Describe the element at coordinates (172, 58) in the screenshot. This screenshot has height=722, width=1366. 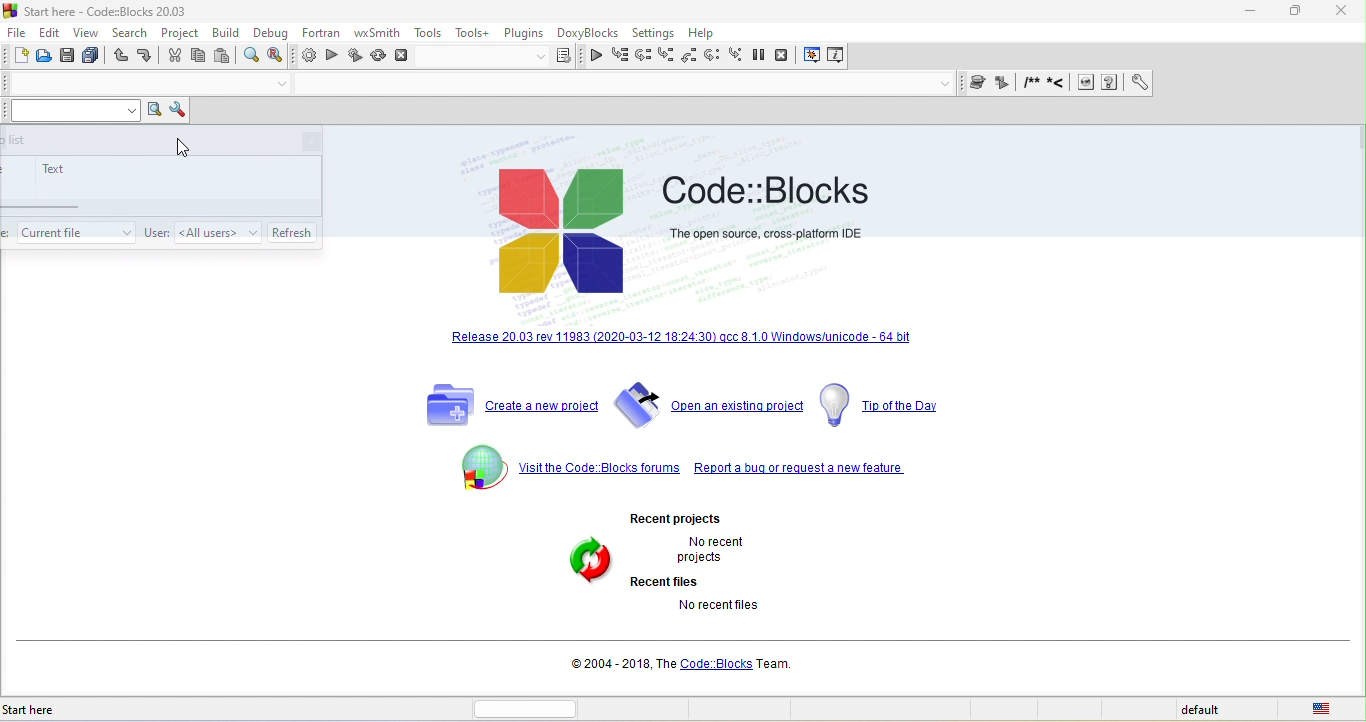
I see `cut` at that location.